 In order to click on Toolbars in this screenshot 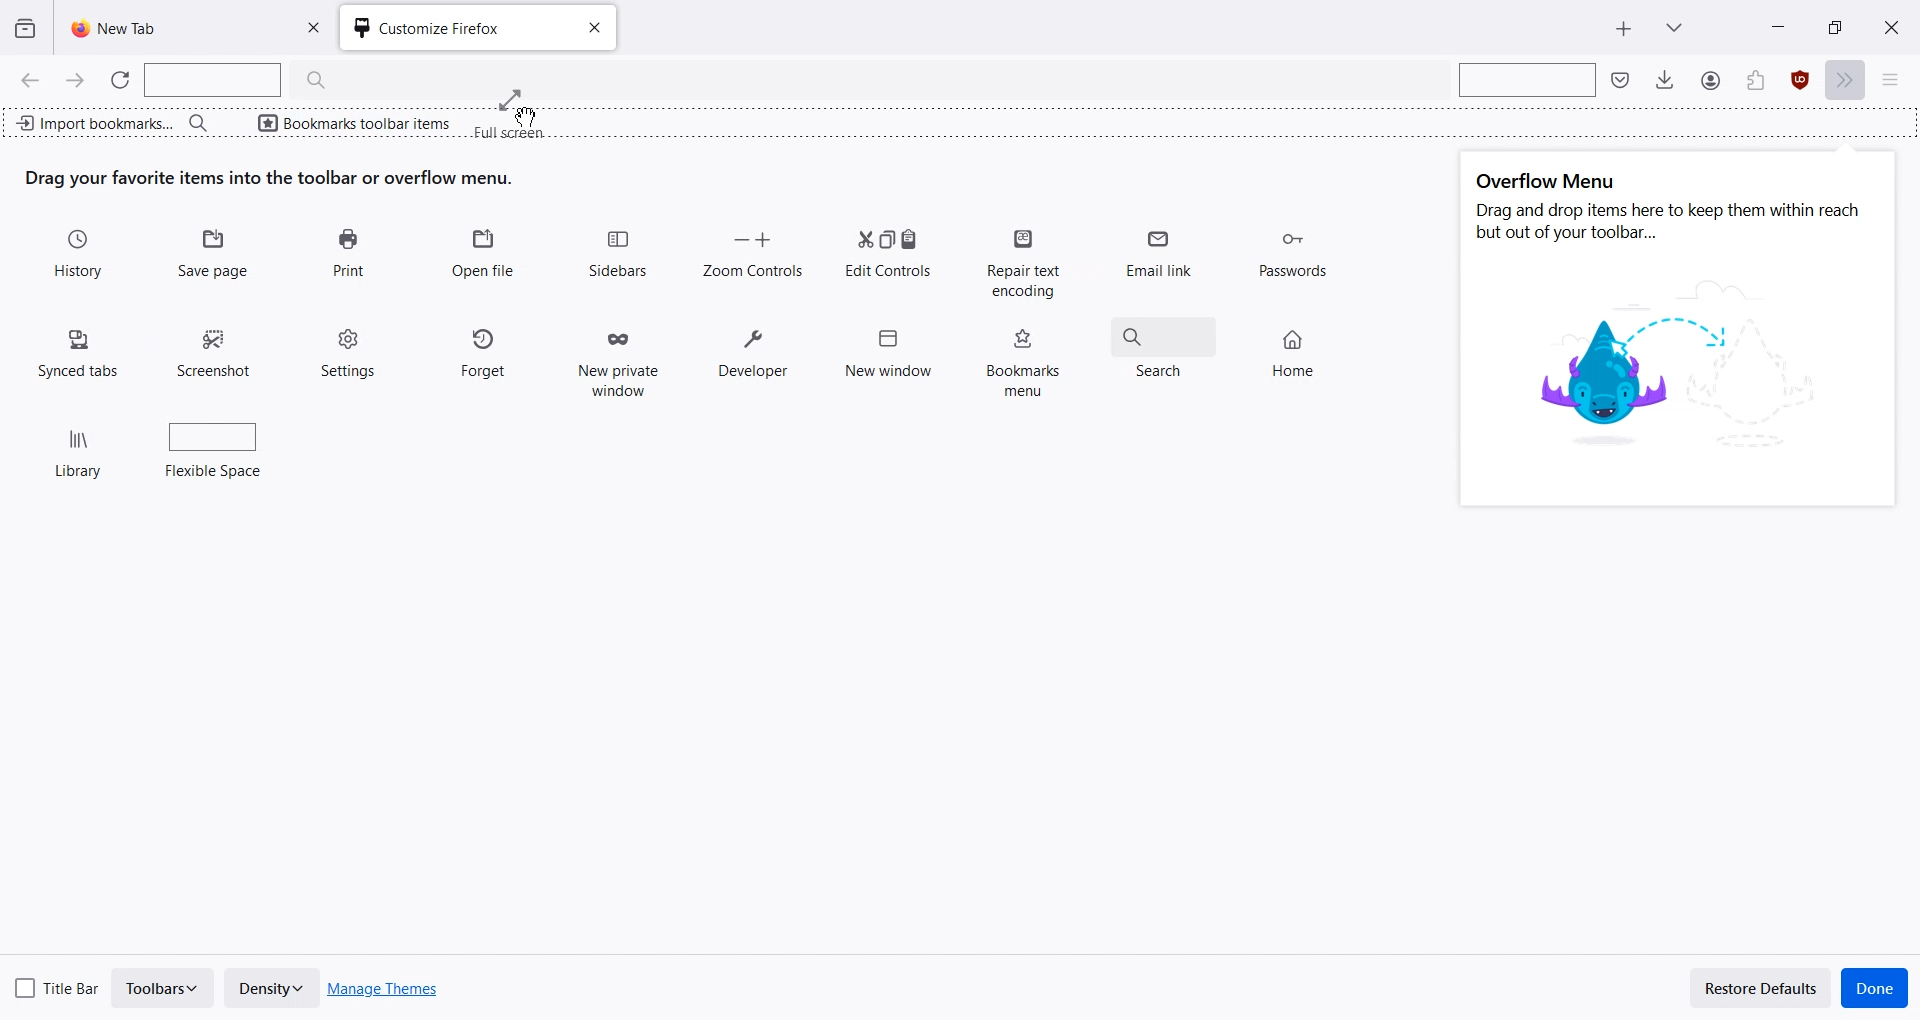, I will do `click(164, 988)`.